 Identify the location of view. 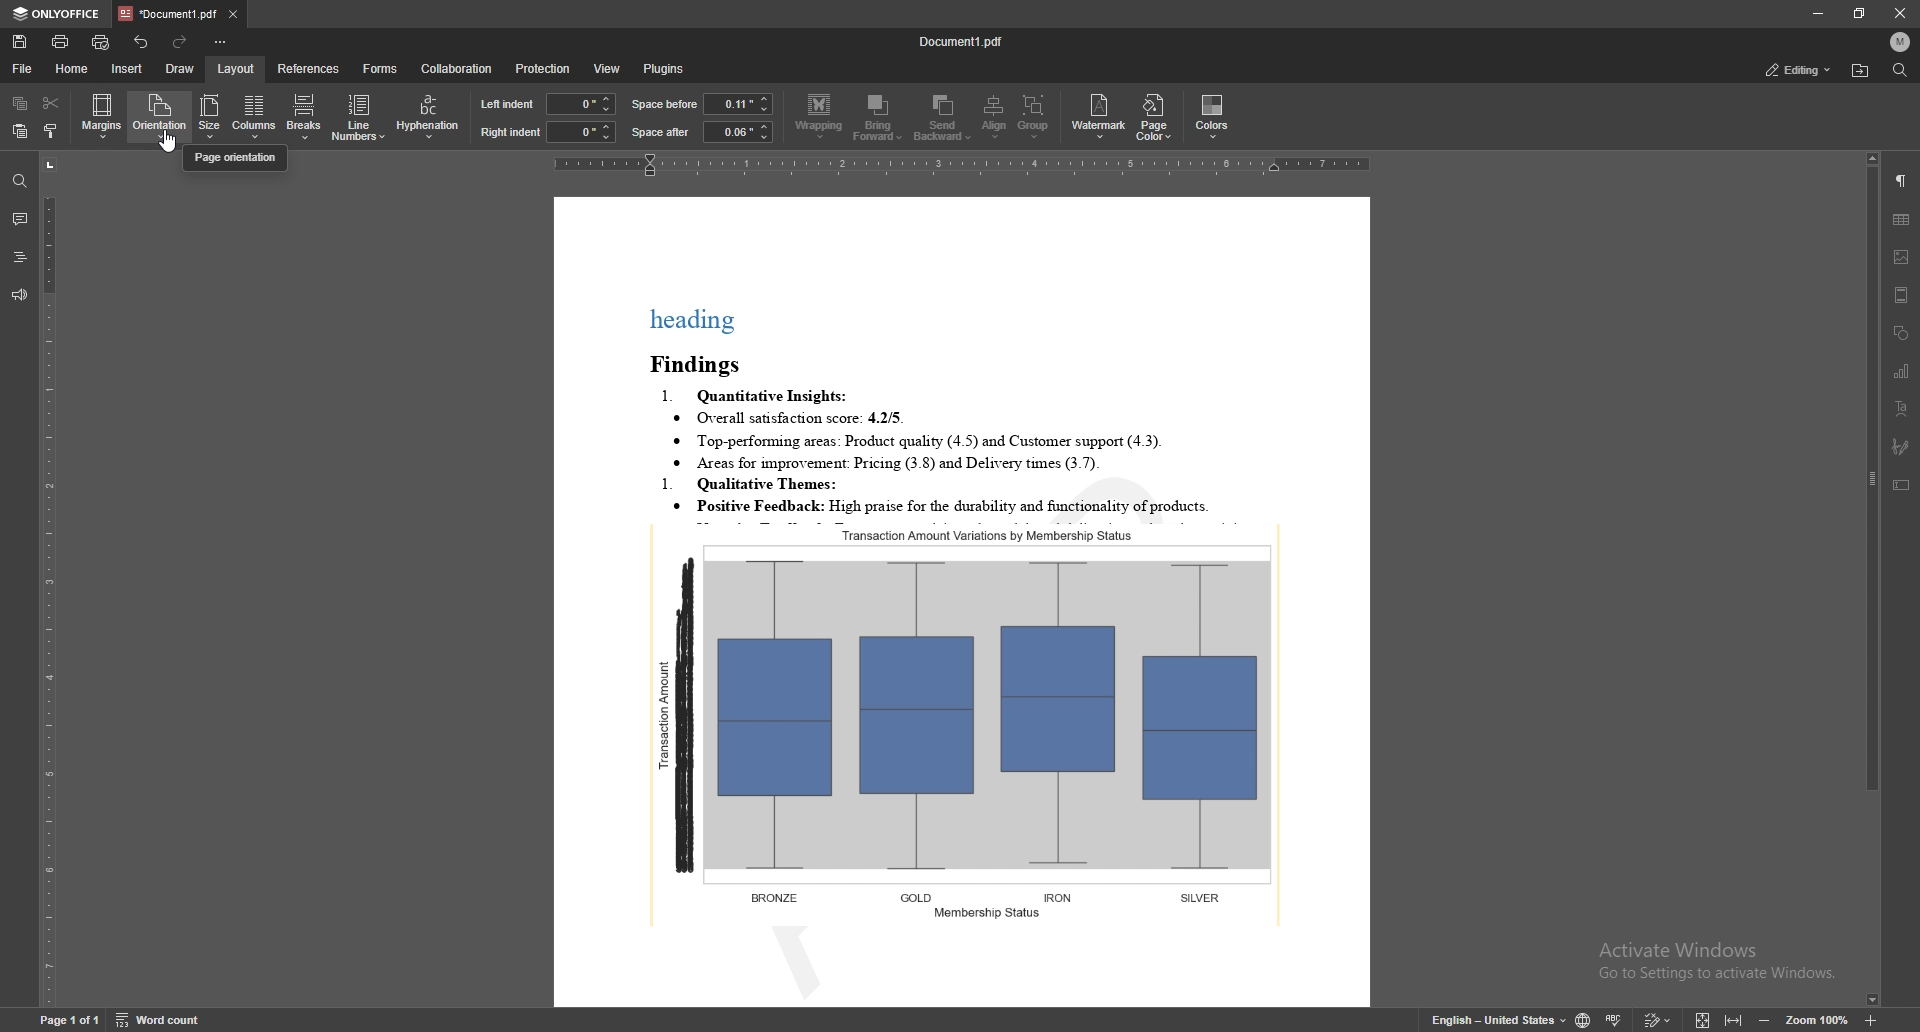
(608, 69).